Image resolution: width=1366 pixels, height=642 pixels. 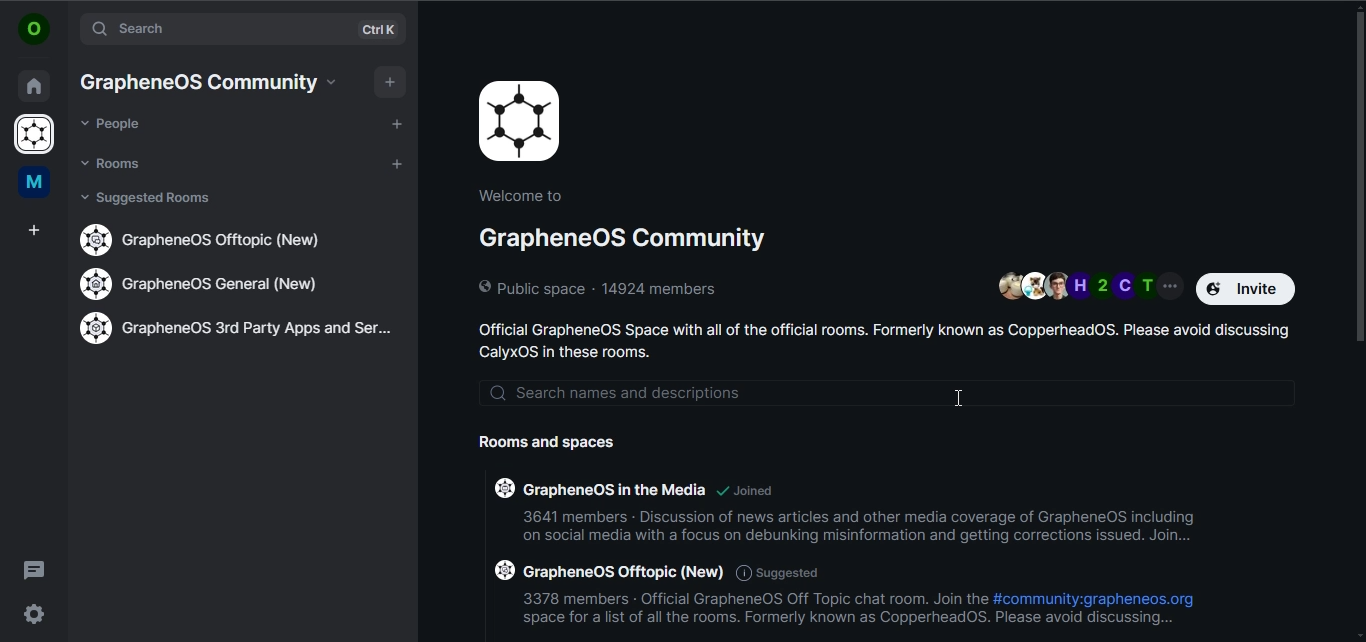 I want to click on home, so click(x=33, y=83).